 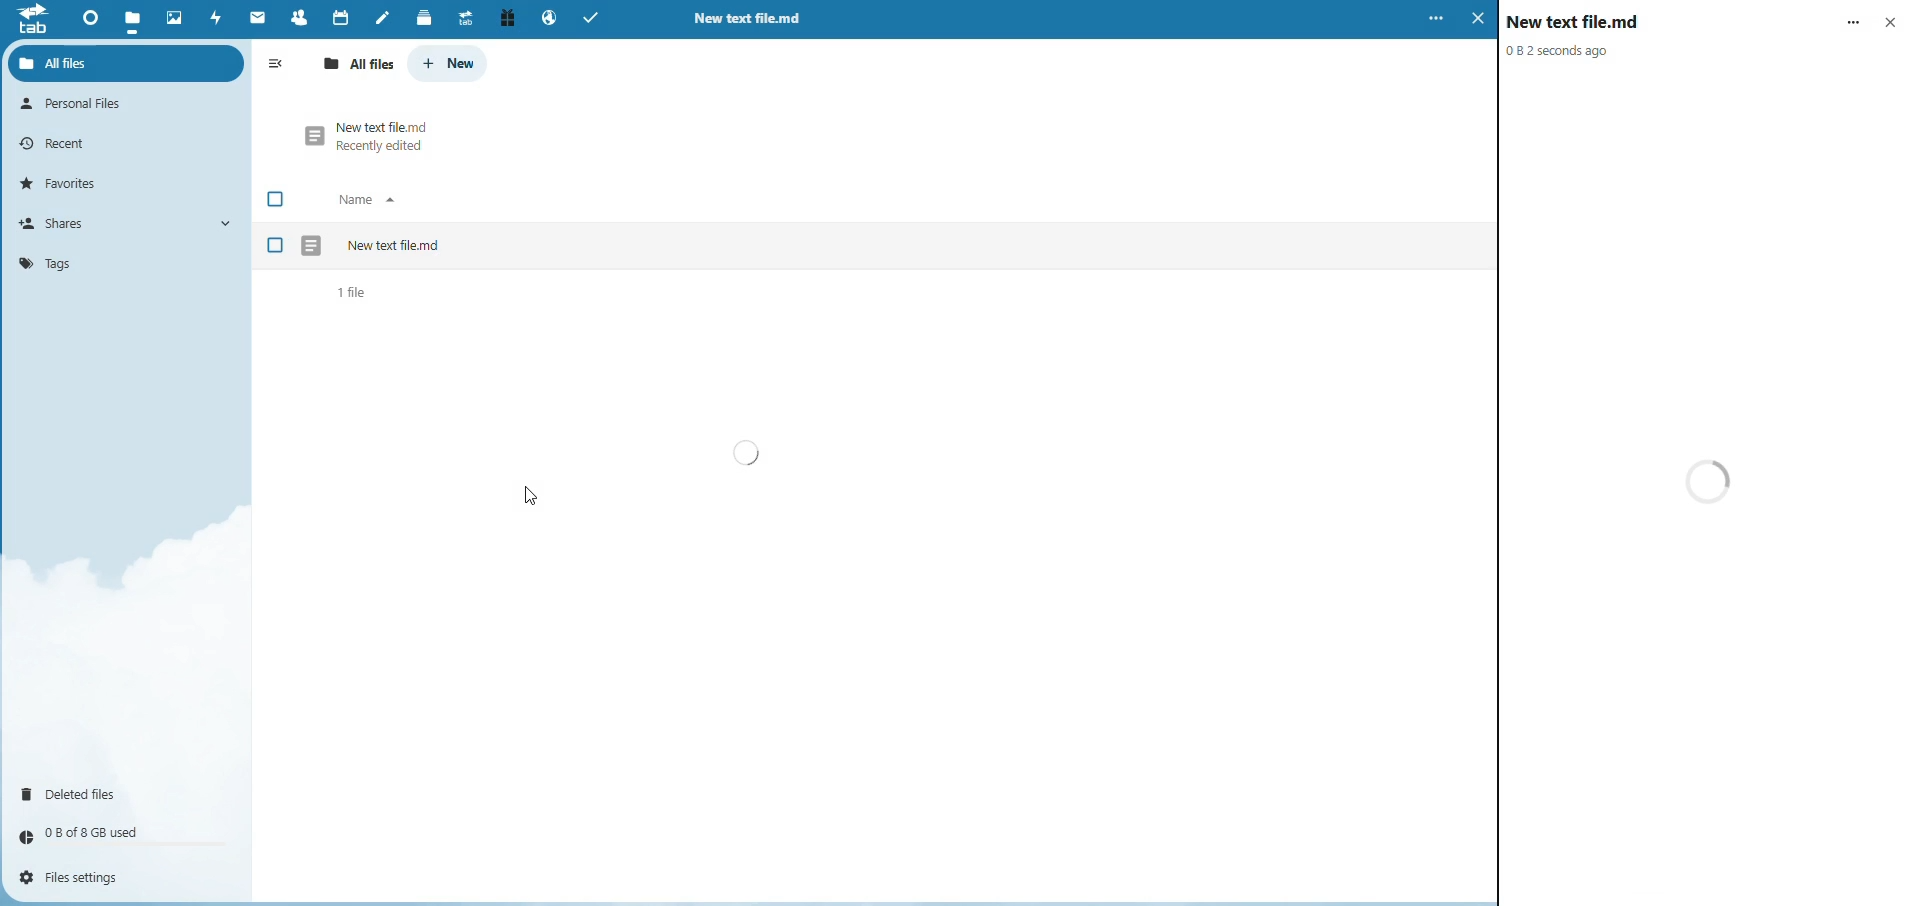 What do you see at coordinates (1576, 21) in the screenshot?
I see `New text file` at bounding box center [1576, 21].